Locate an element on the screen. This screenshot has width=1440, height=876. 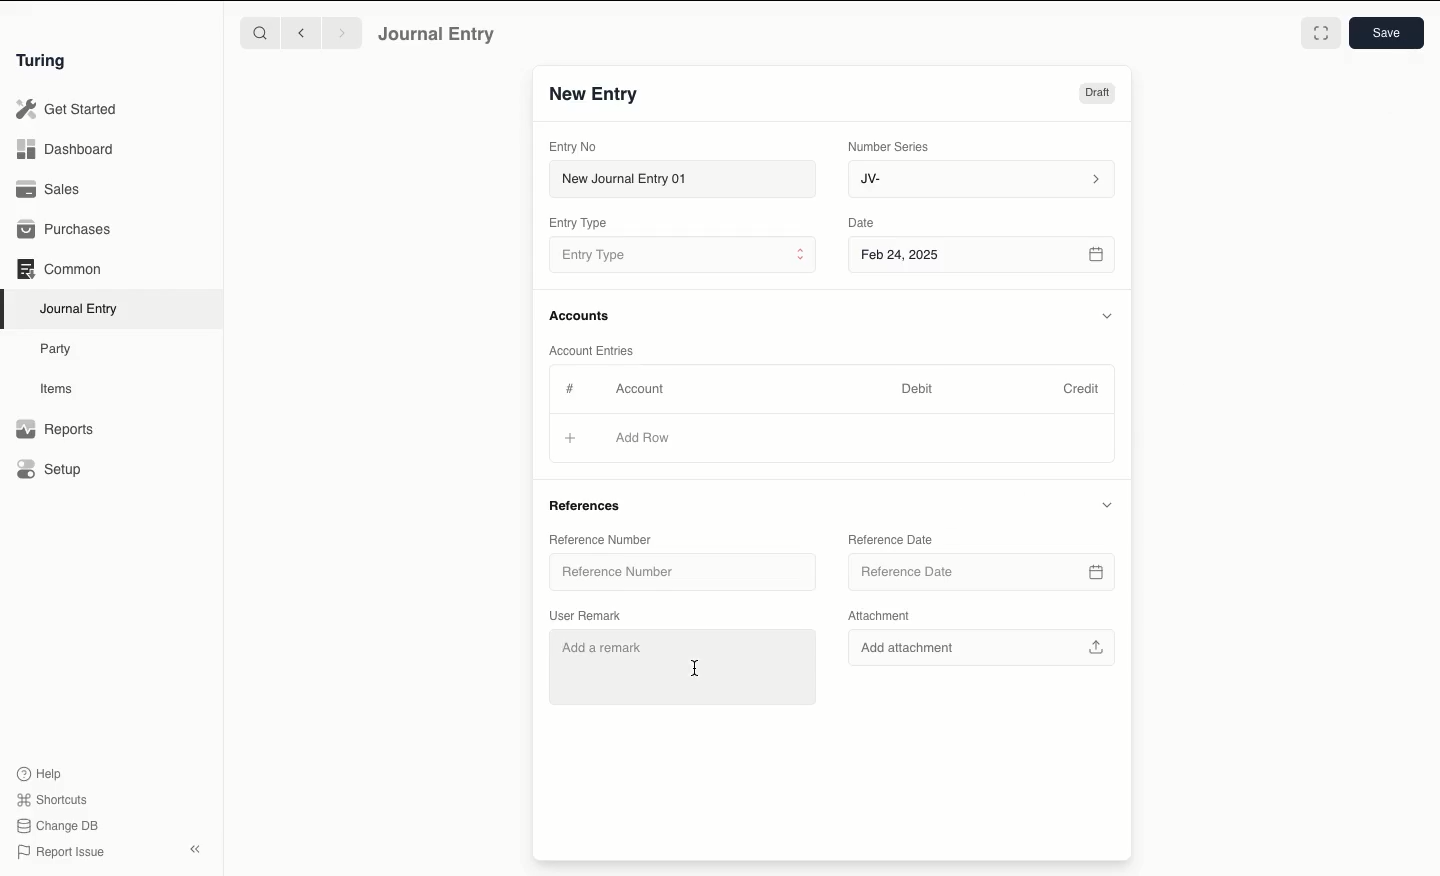
Entry No is located at coordinates (573, 147).